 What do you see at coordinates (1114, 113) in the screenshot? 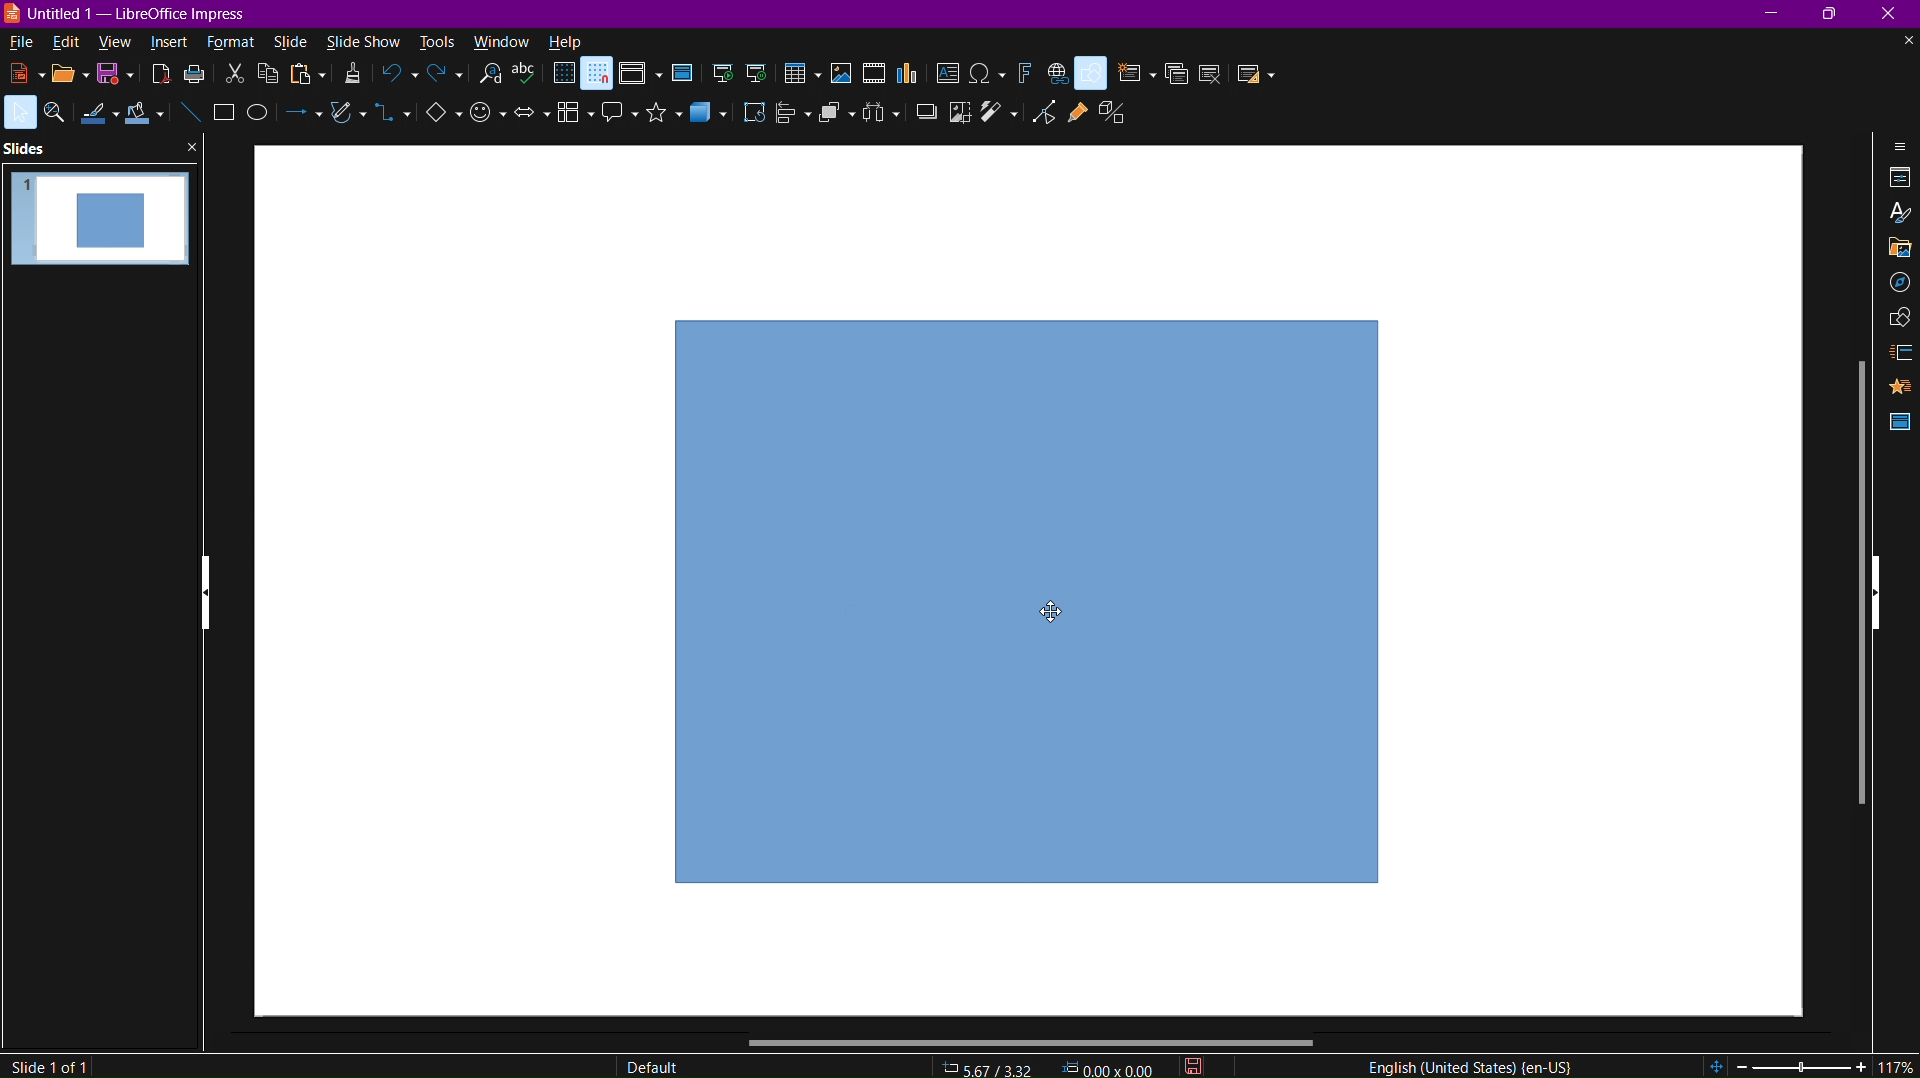
I see `Toggle Extrusion` at bounding box center [1114, 113].